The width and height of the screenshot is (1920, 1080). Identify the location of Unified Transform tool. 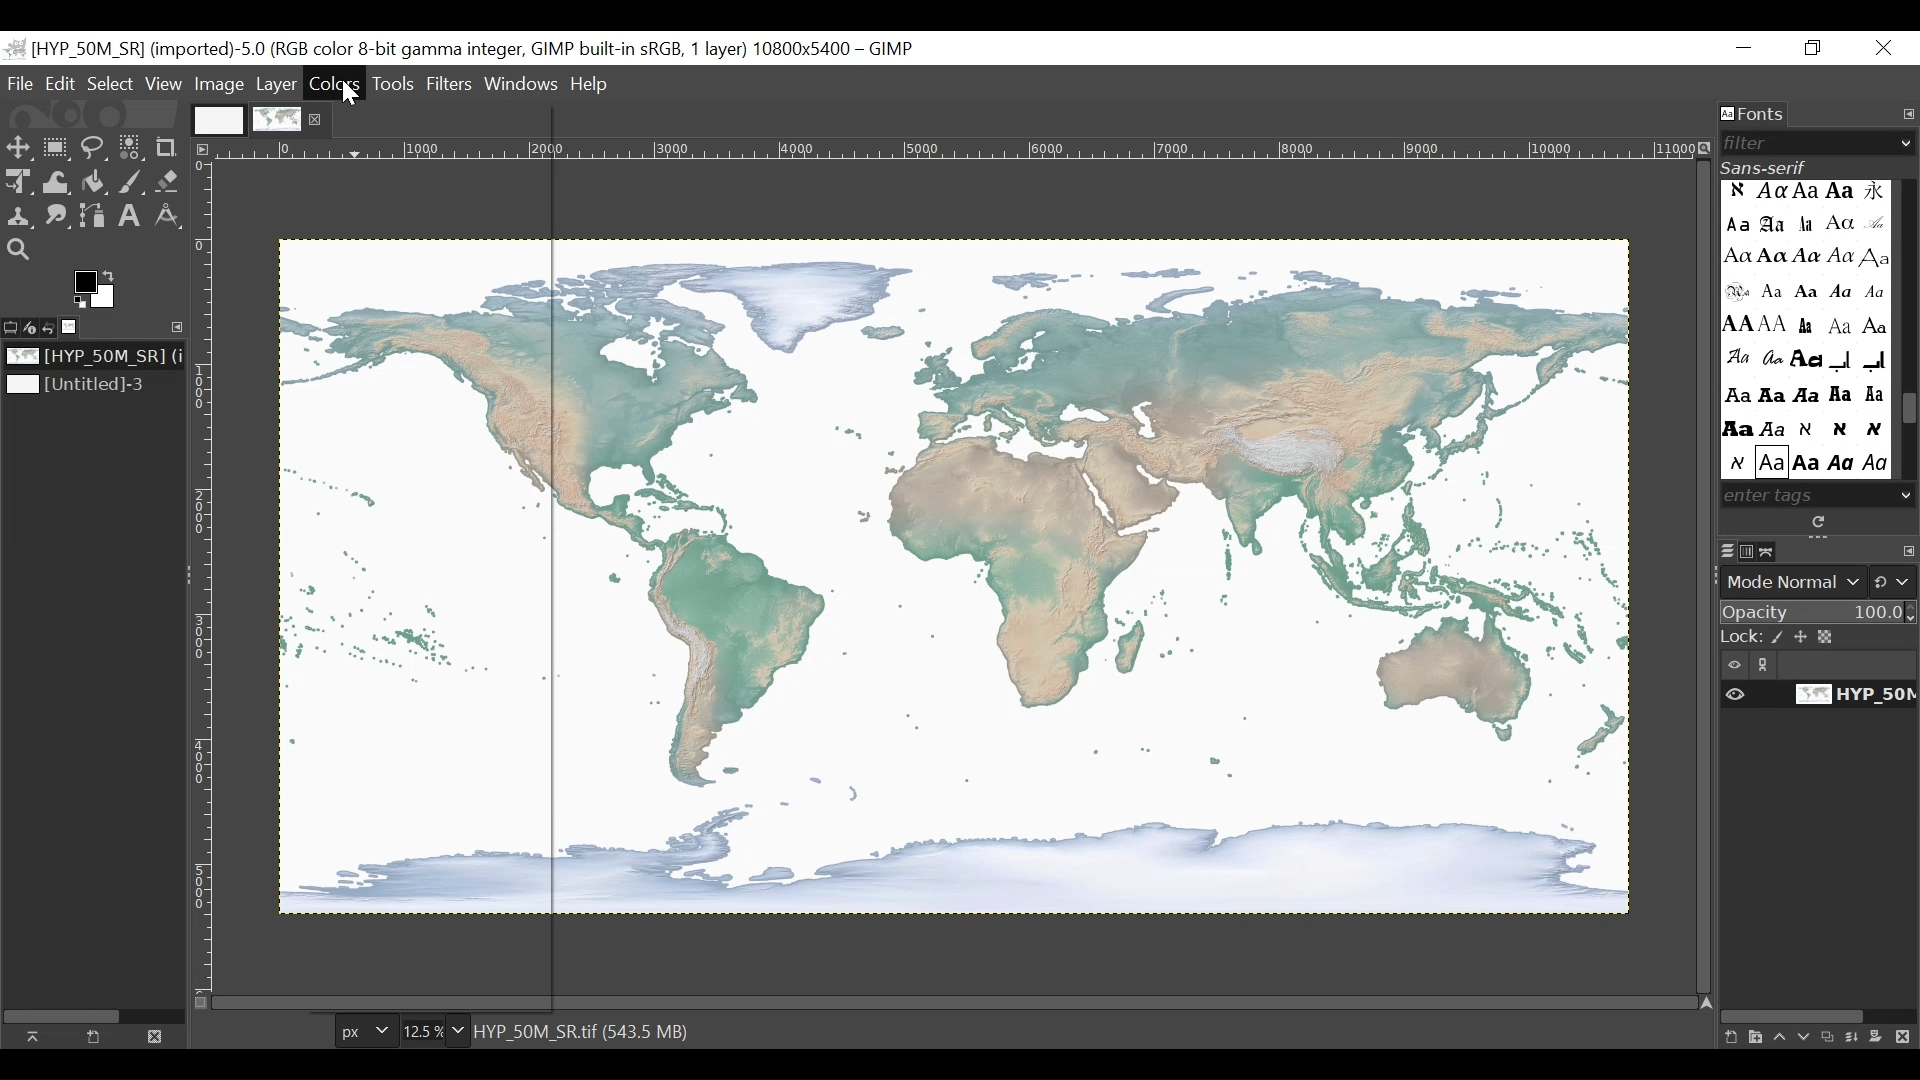
(16, 181).